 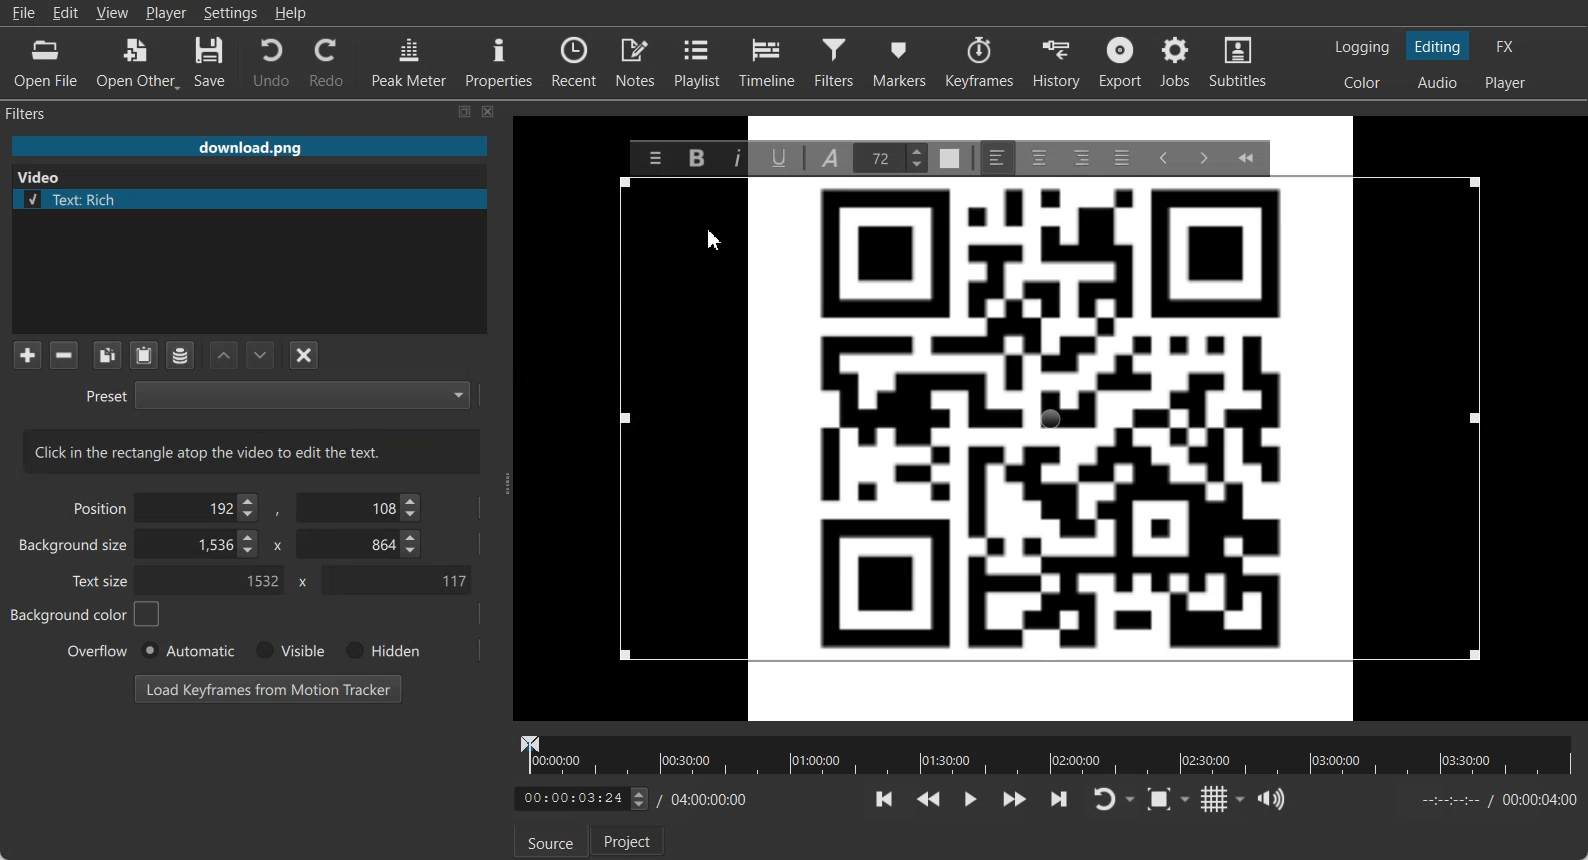 What do you see at coordinates (75, 549) in the screenshot?
I see `Background size` at bounding box center [75, 549].